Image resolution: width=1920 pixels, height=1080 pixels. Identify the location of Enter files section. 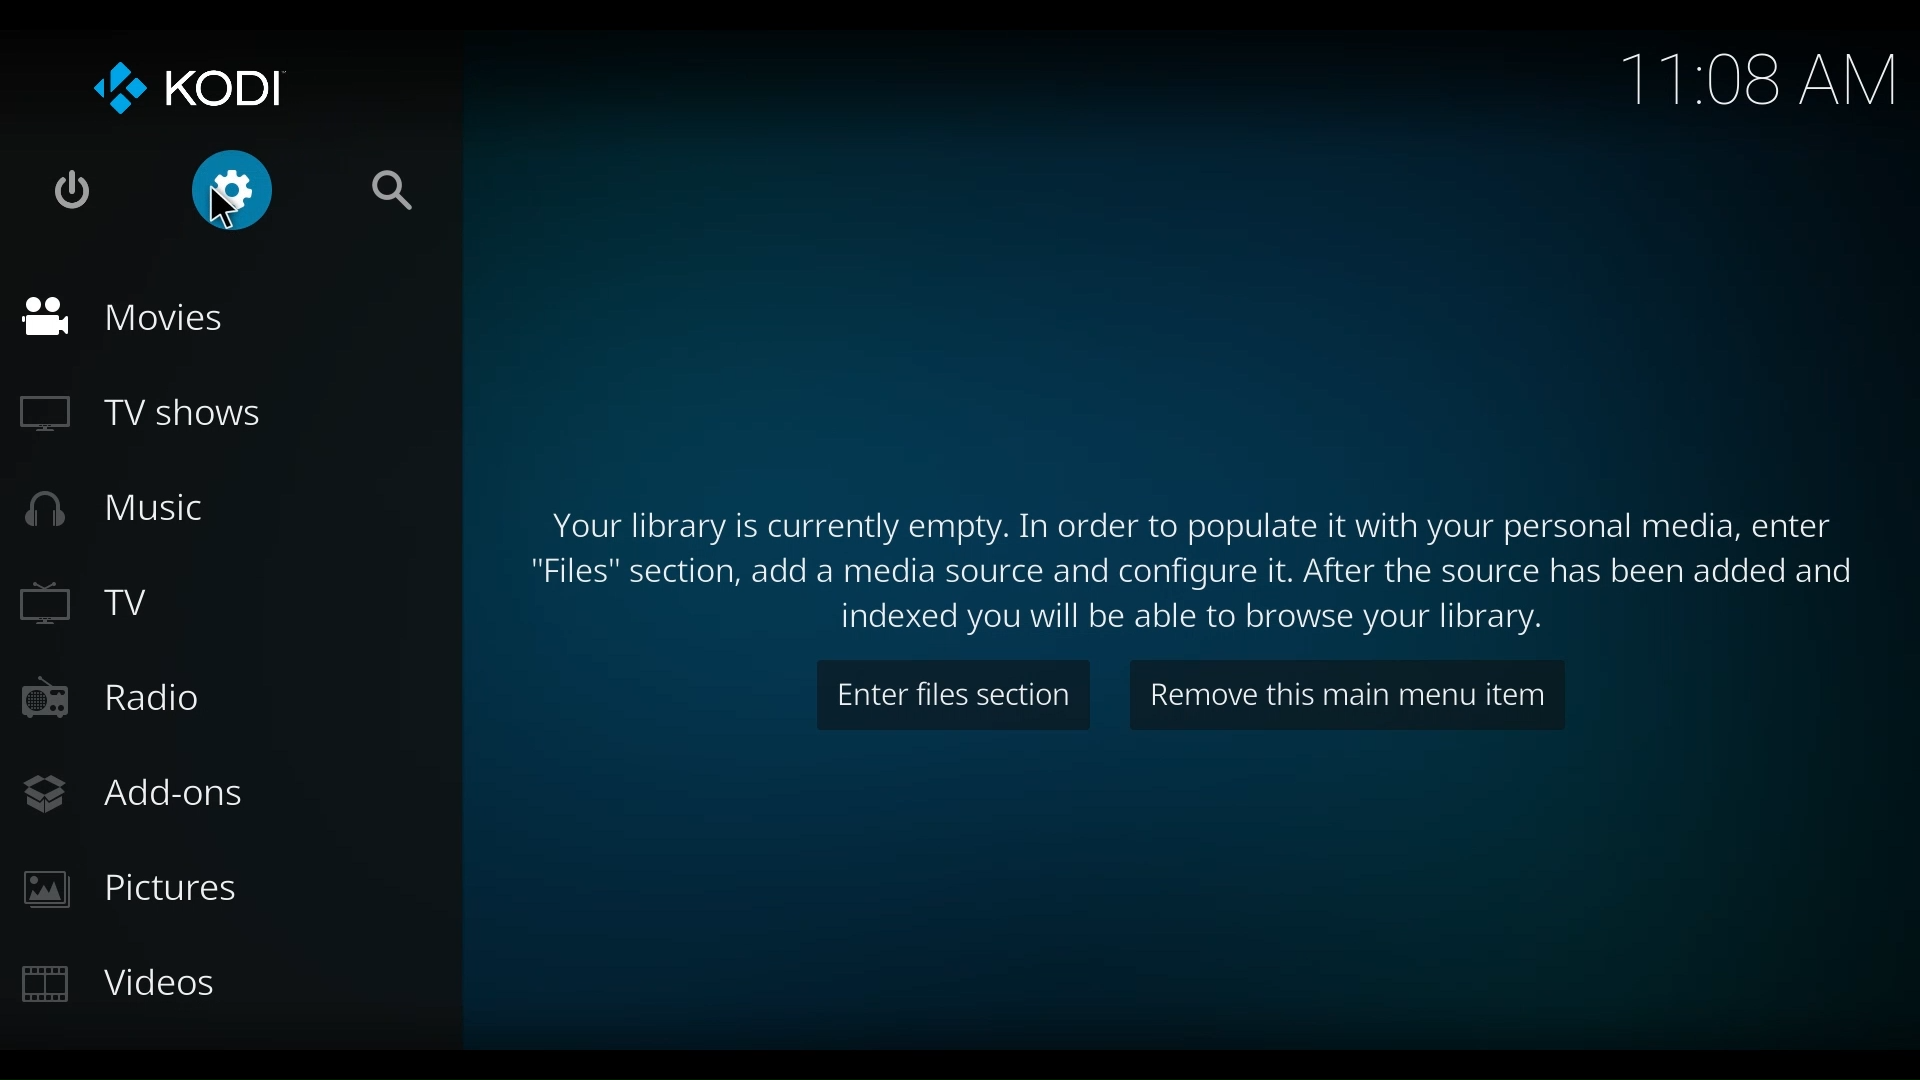
(953, 695).